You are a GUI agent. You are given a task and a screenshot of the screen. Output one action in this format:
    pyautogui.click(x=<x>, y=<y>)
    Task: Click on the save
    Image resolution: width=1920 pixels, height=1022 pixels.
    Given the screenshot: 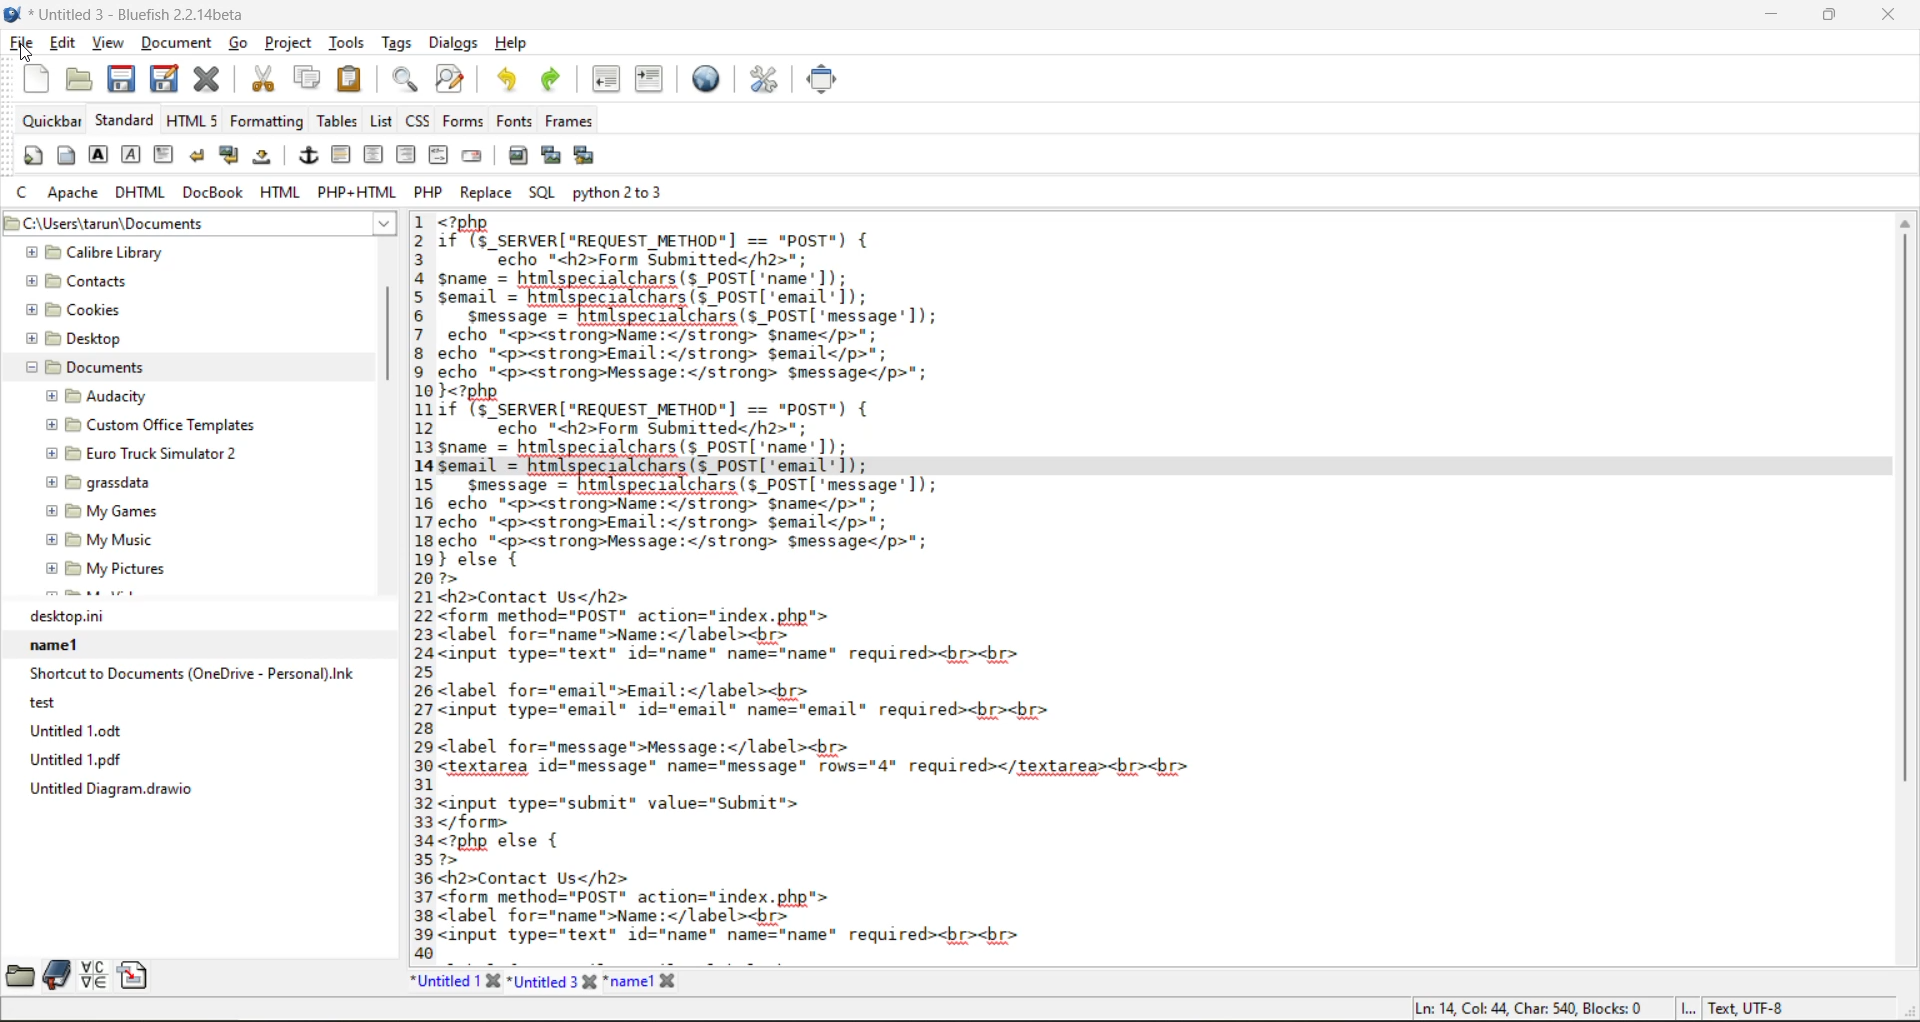 What is the action you would take?
    pyautogui.click(x=122, y=79)
    